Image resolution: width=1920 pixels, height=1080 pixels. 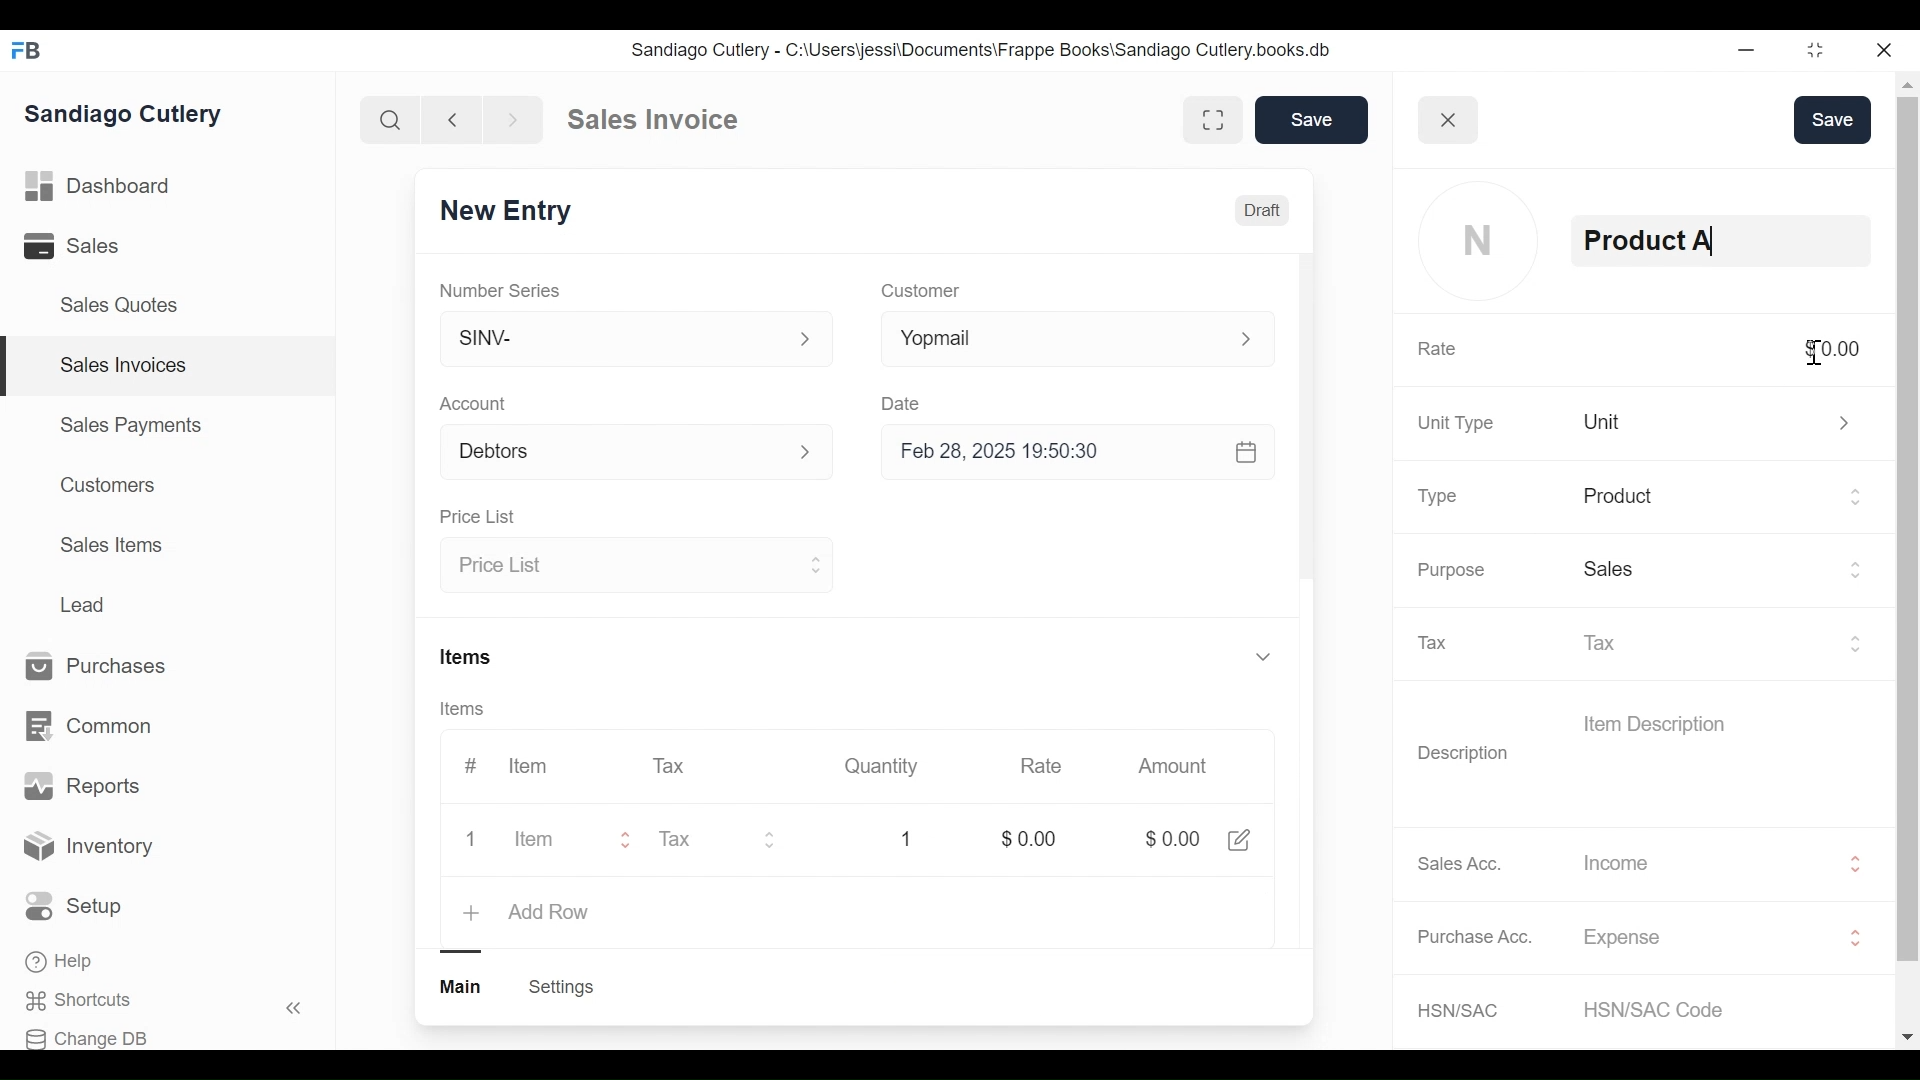 I want to click on Sales Invoice, so click(x=652, y=120).